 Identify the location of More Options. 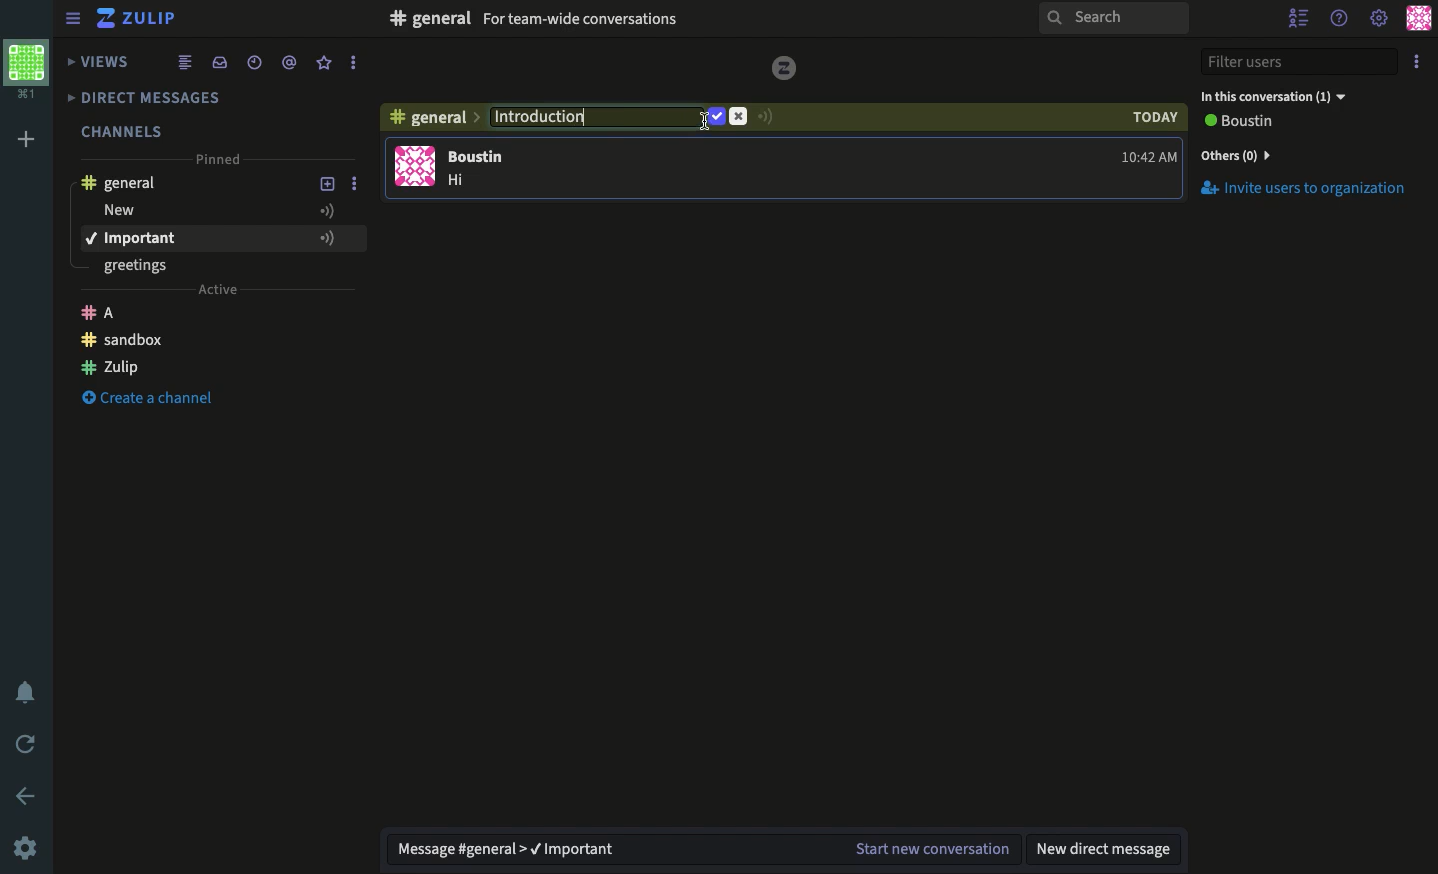
(362, 185).